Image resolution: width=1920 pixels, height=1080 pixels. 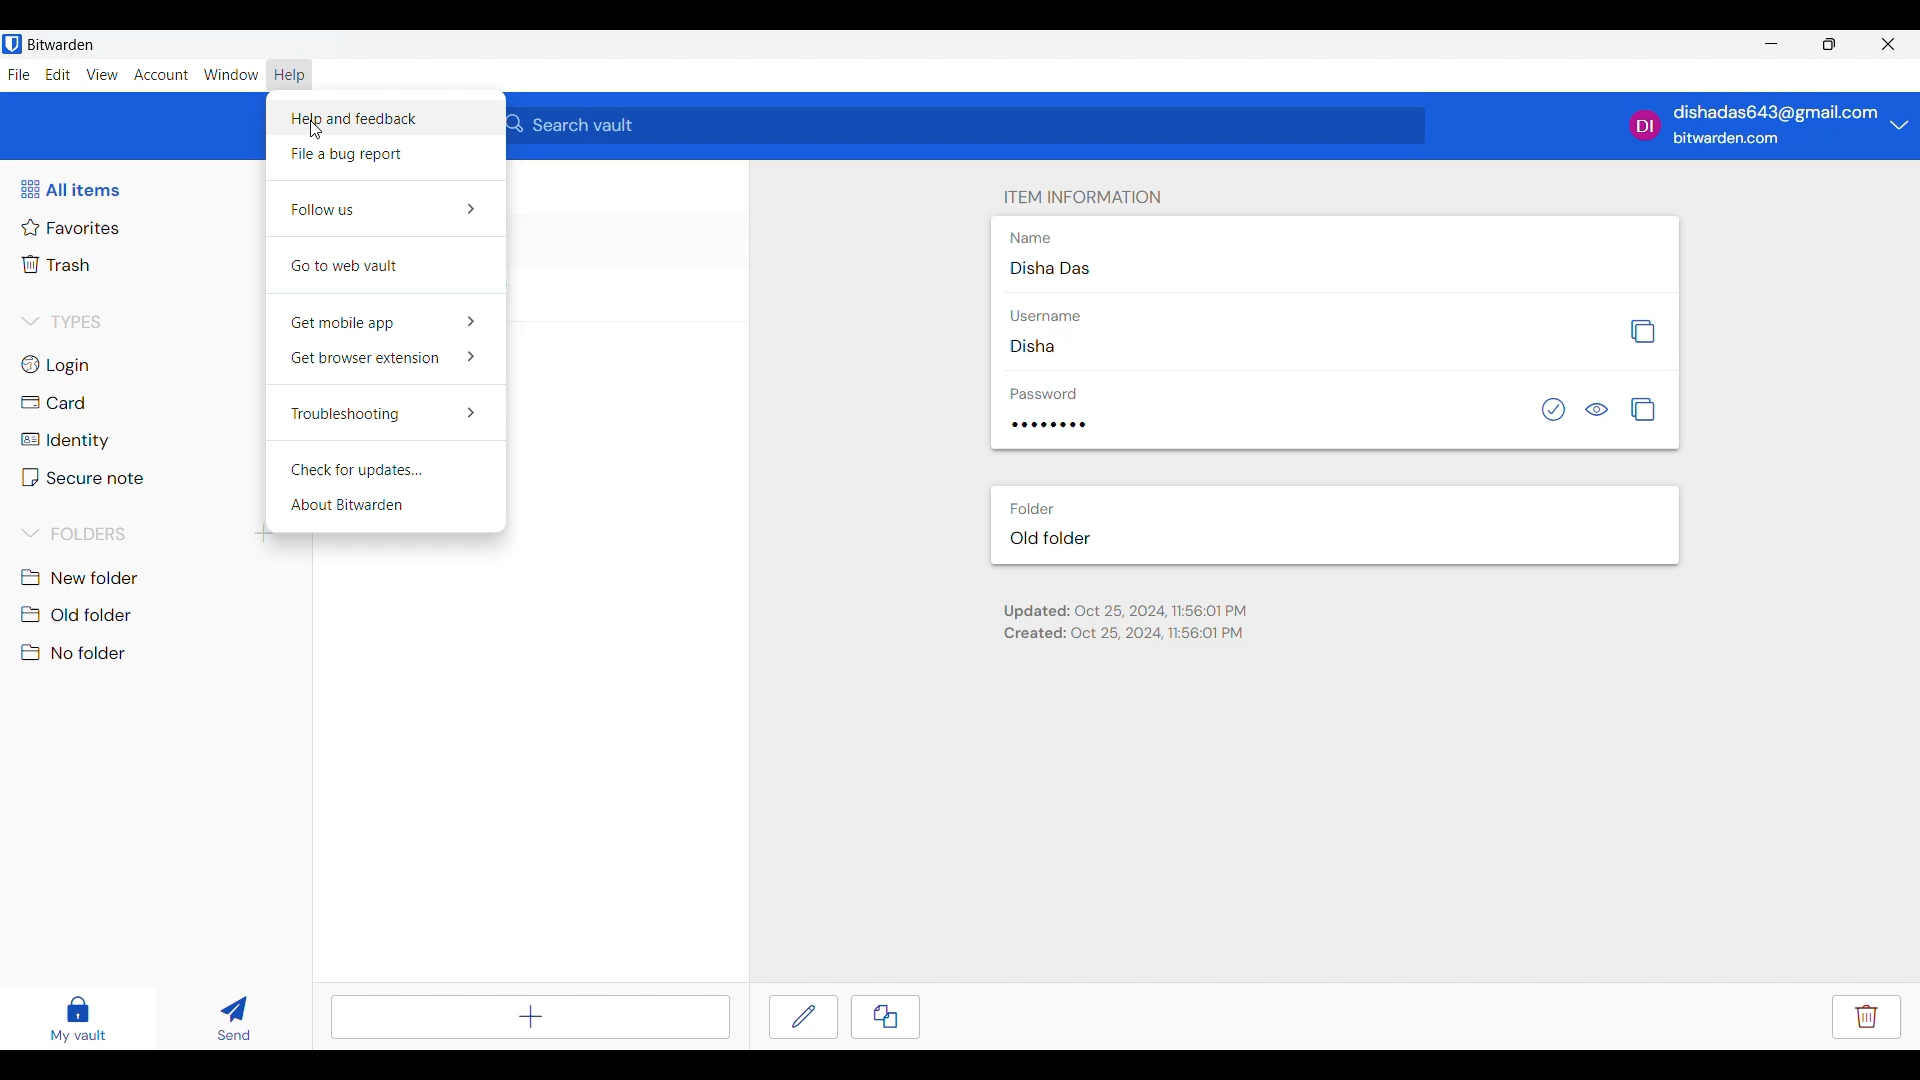 What do you see at coordinates (317, 129) in the screenshot?
I see `Cursor` at bounding box center [317, 129].